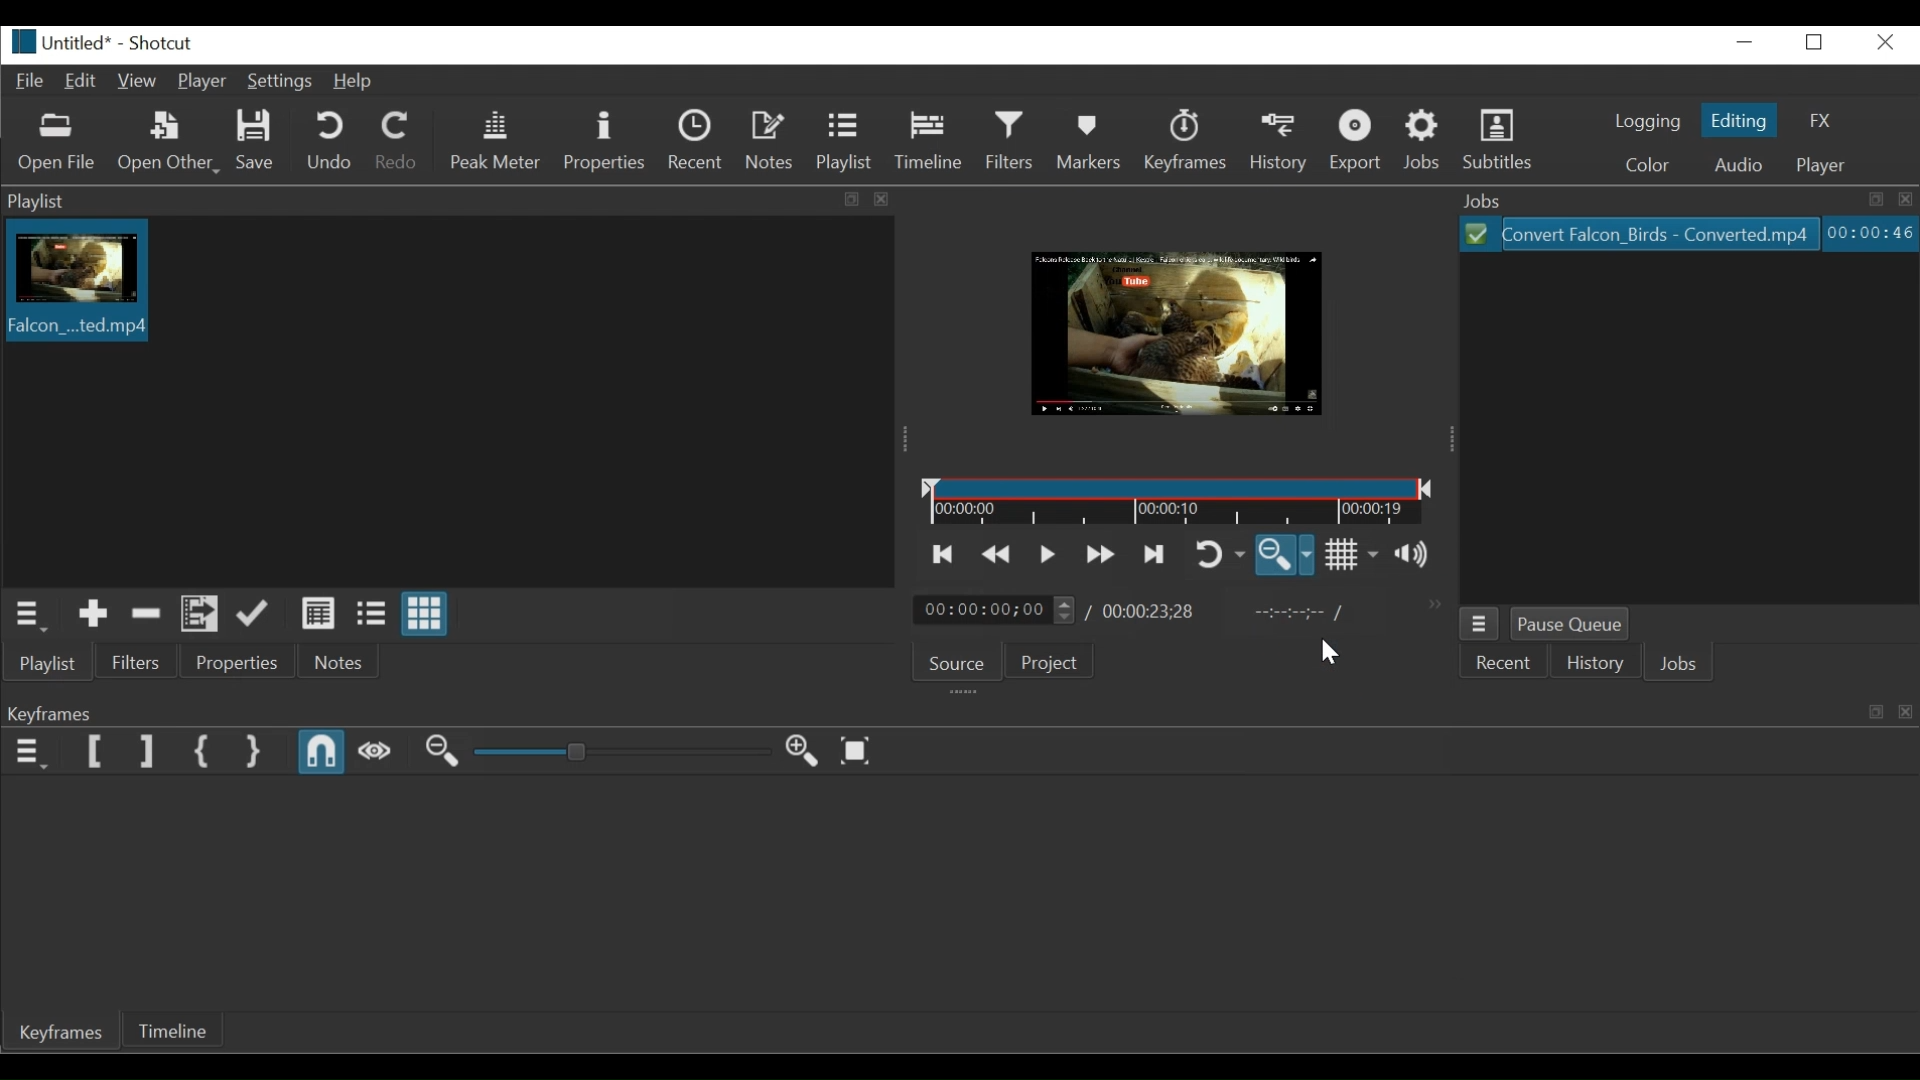  Describe the element at coordinates (1677, 662) in the screenshot. I see `Jobs` at that location.